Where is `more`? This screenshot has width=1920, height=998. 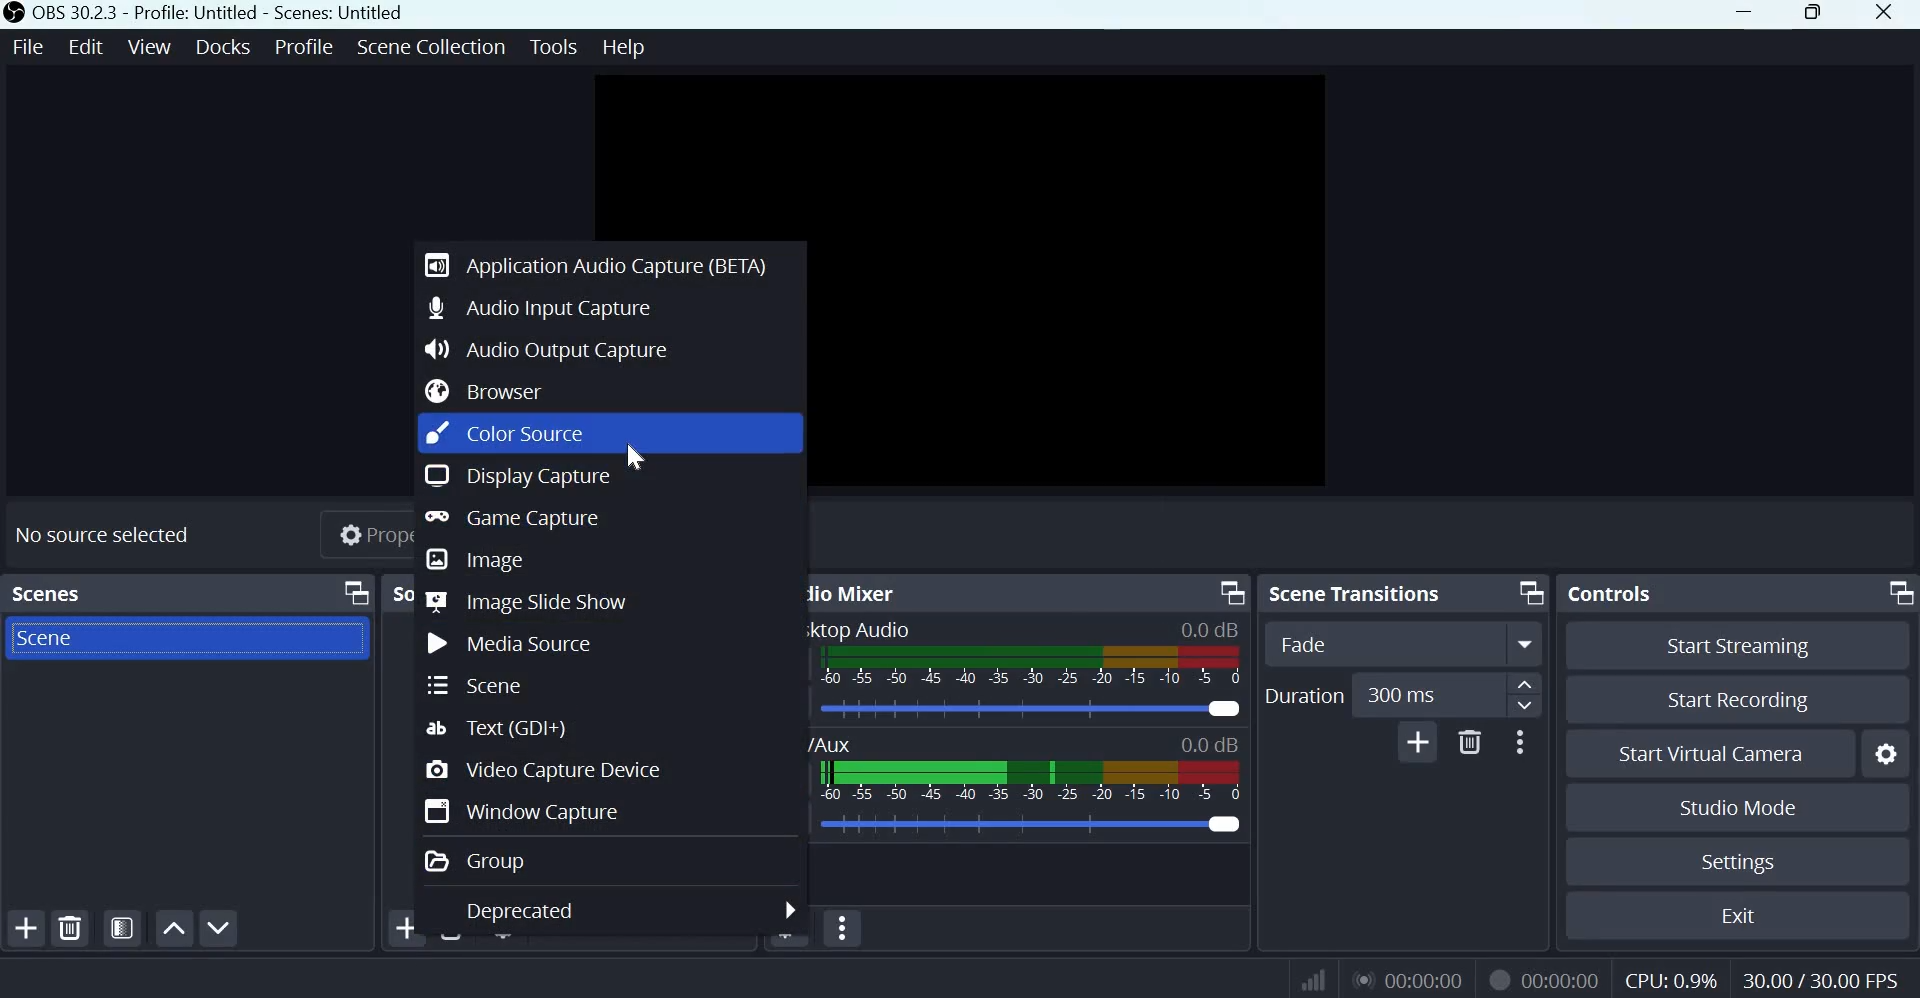
more is located at coordinates (788, 909).